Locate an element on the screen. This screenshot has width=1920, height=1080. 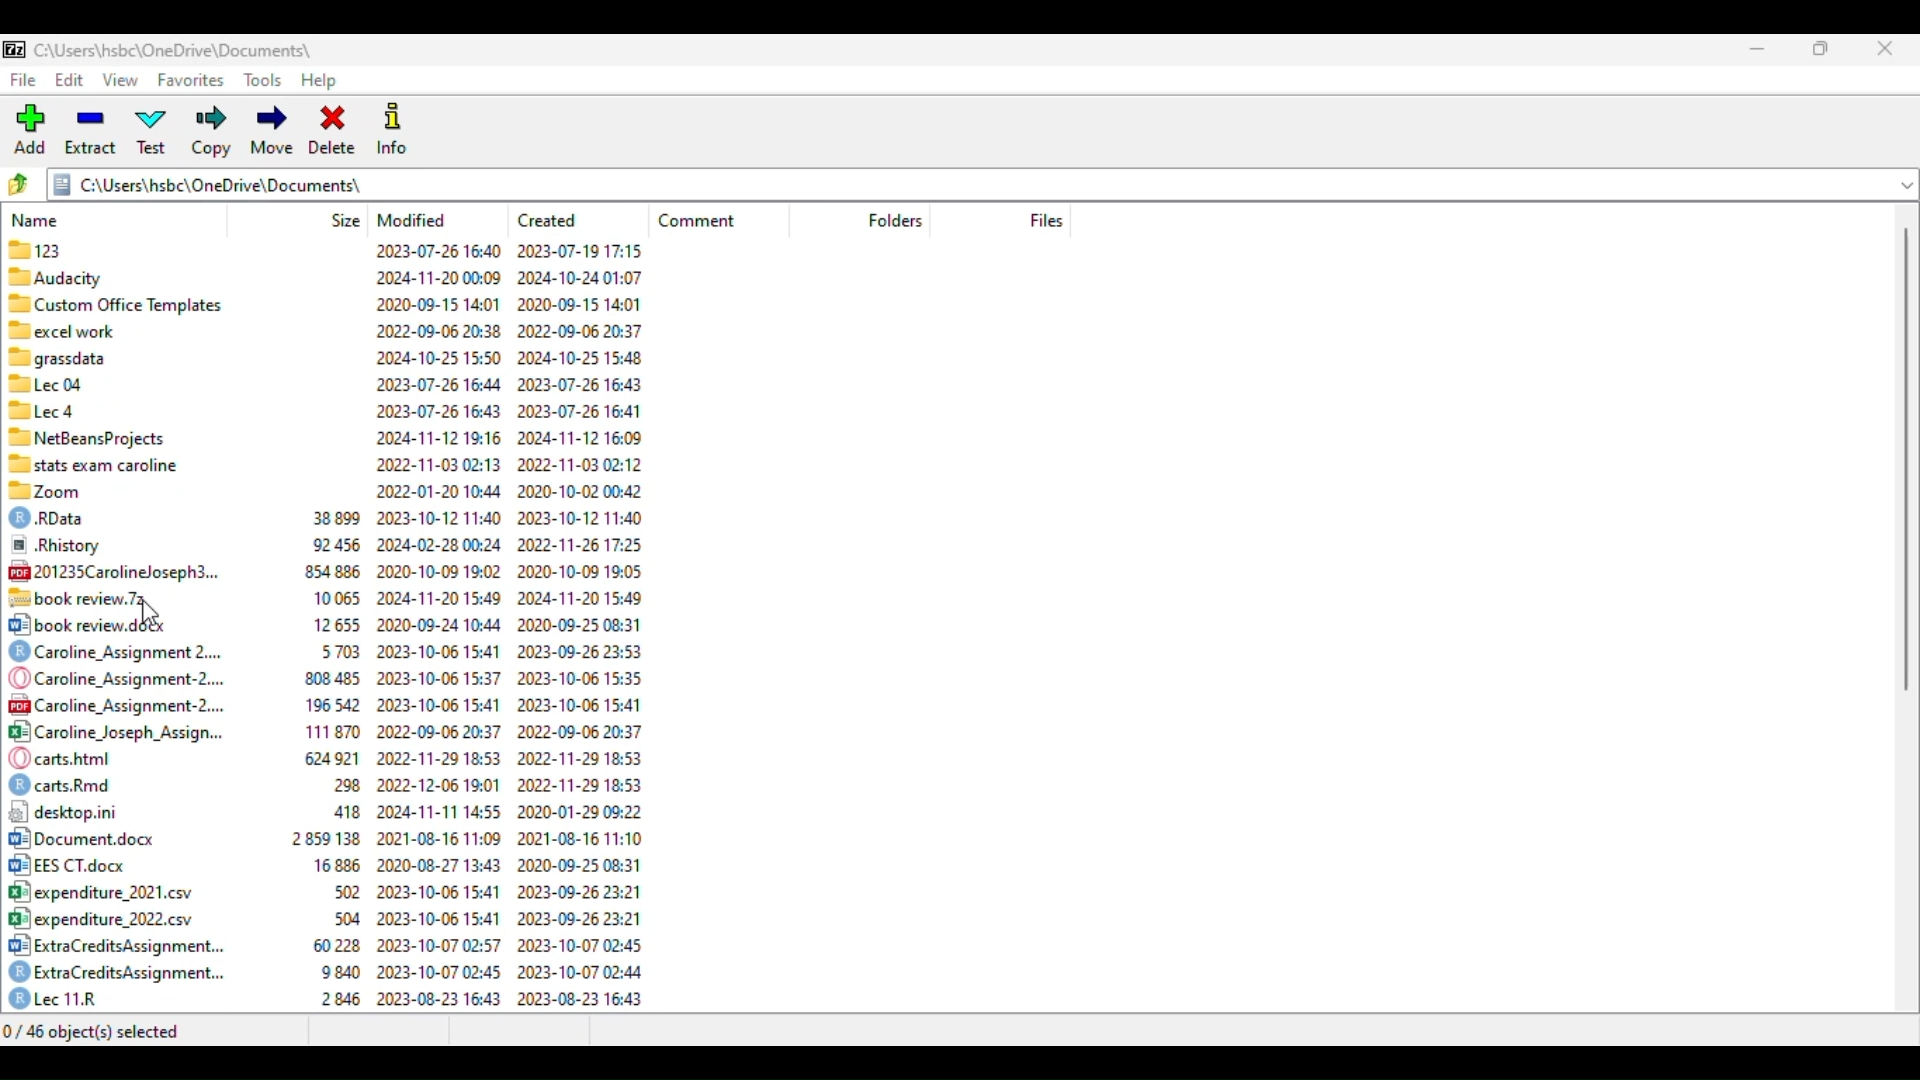
test is located at coordinates (152, 132).